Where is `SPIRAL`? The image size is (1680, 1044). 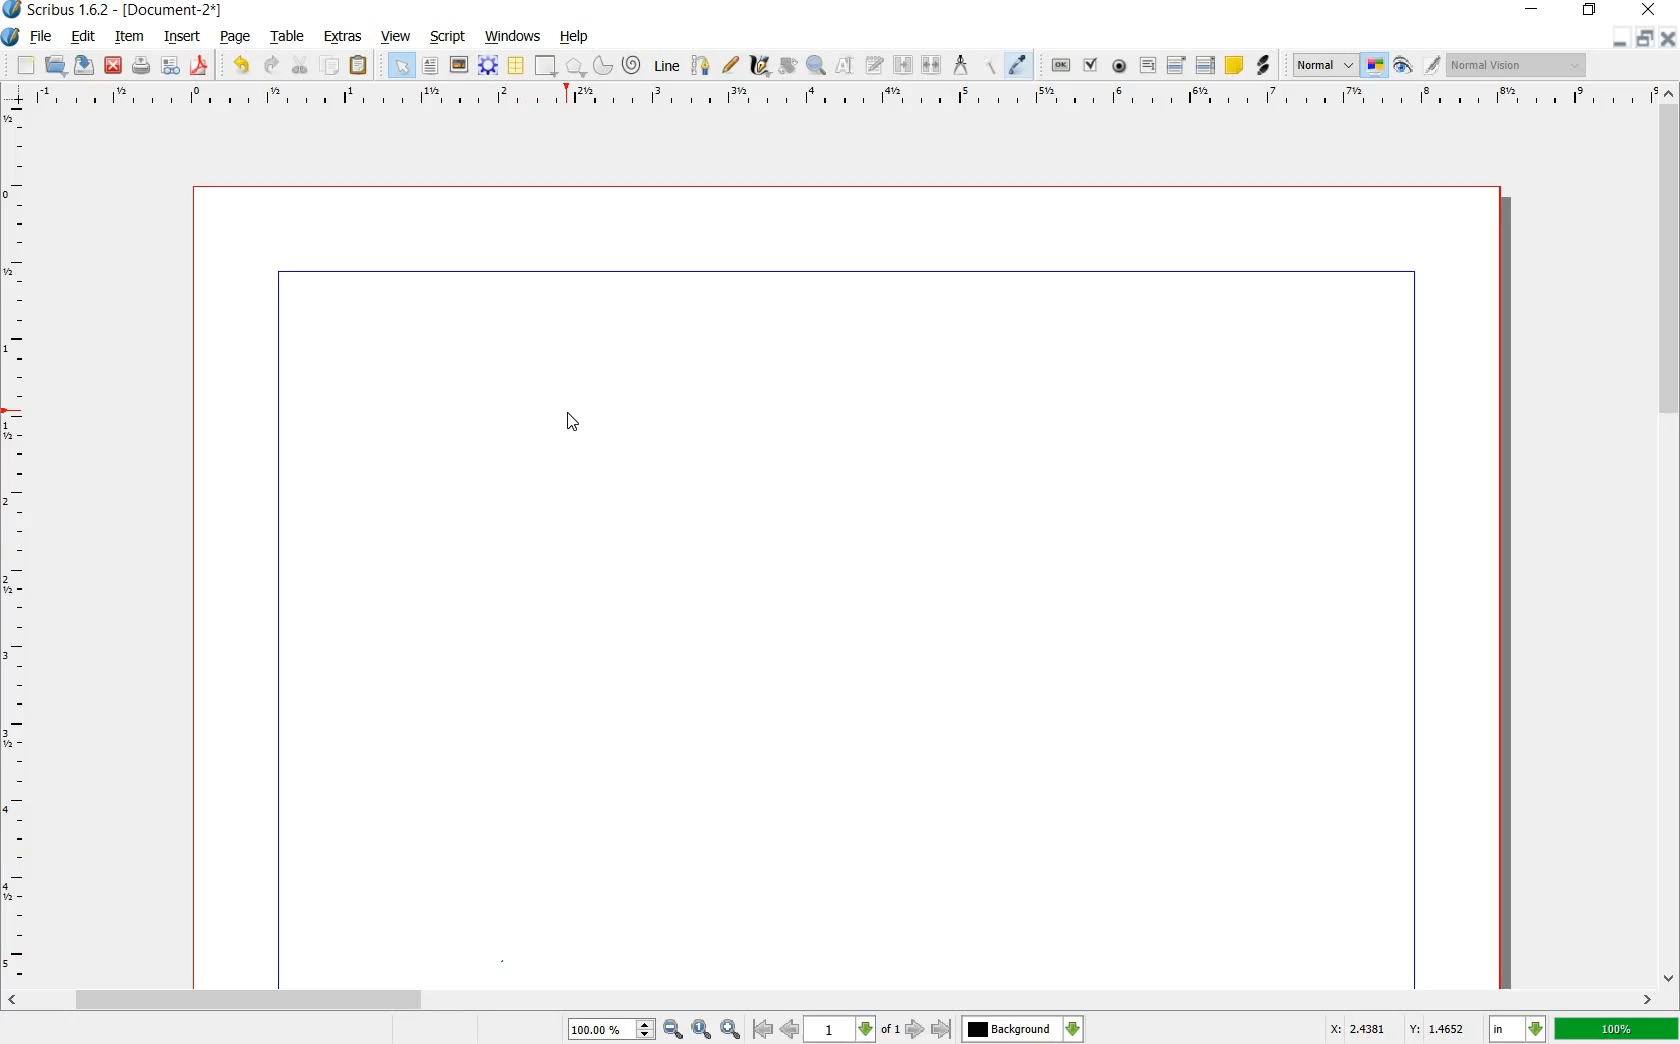
SPIRAL is located at coordinates (630, 66).